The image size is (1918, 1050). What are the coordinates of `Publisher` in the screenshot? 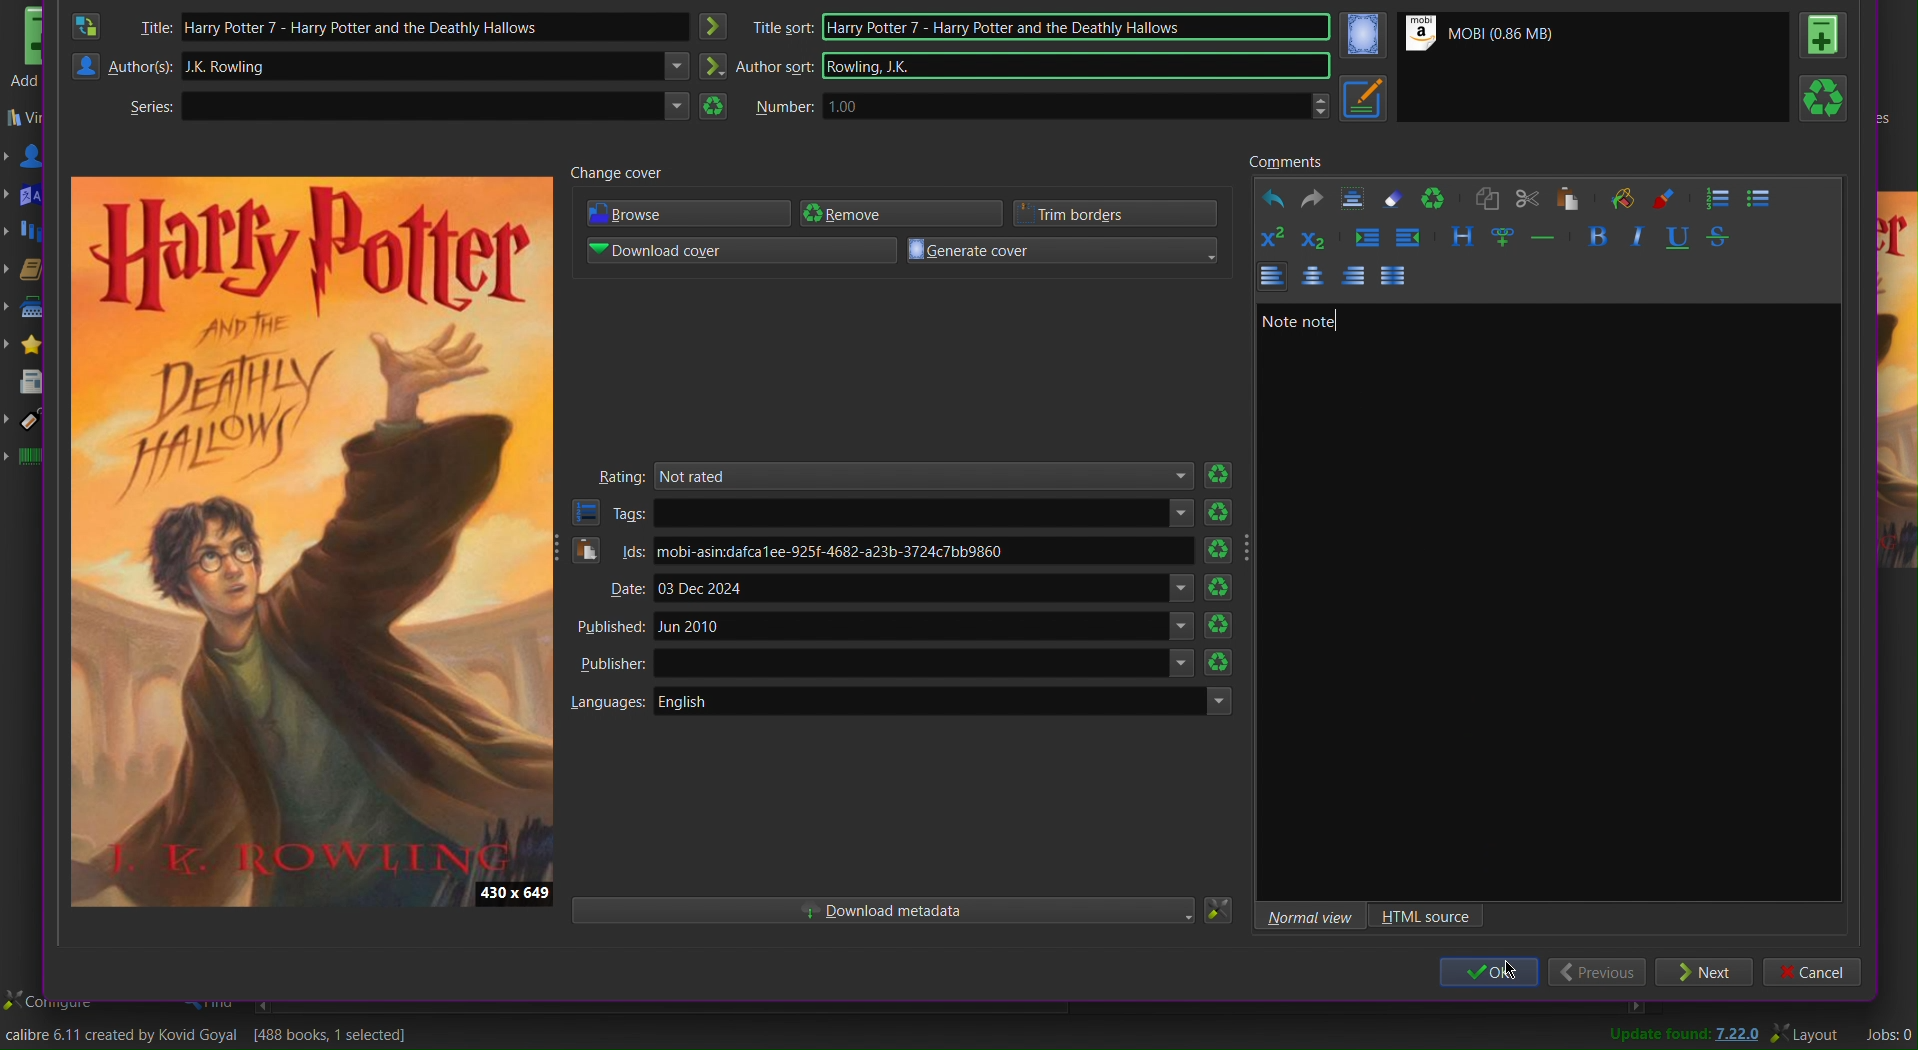 It's located at (608, 665).